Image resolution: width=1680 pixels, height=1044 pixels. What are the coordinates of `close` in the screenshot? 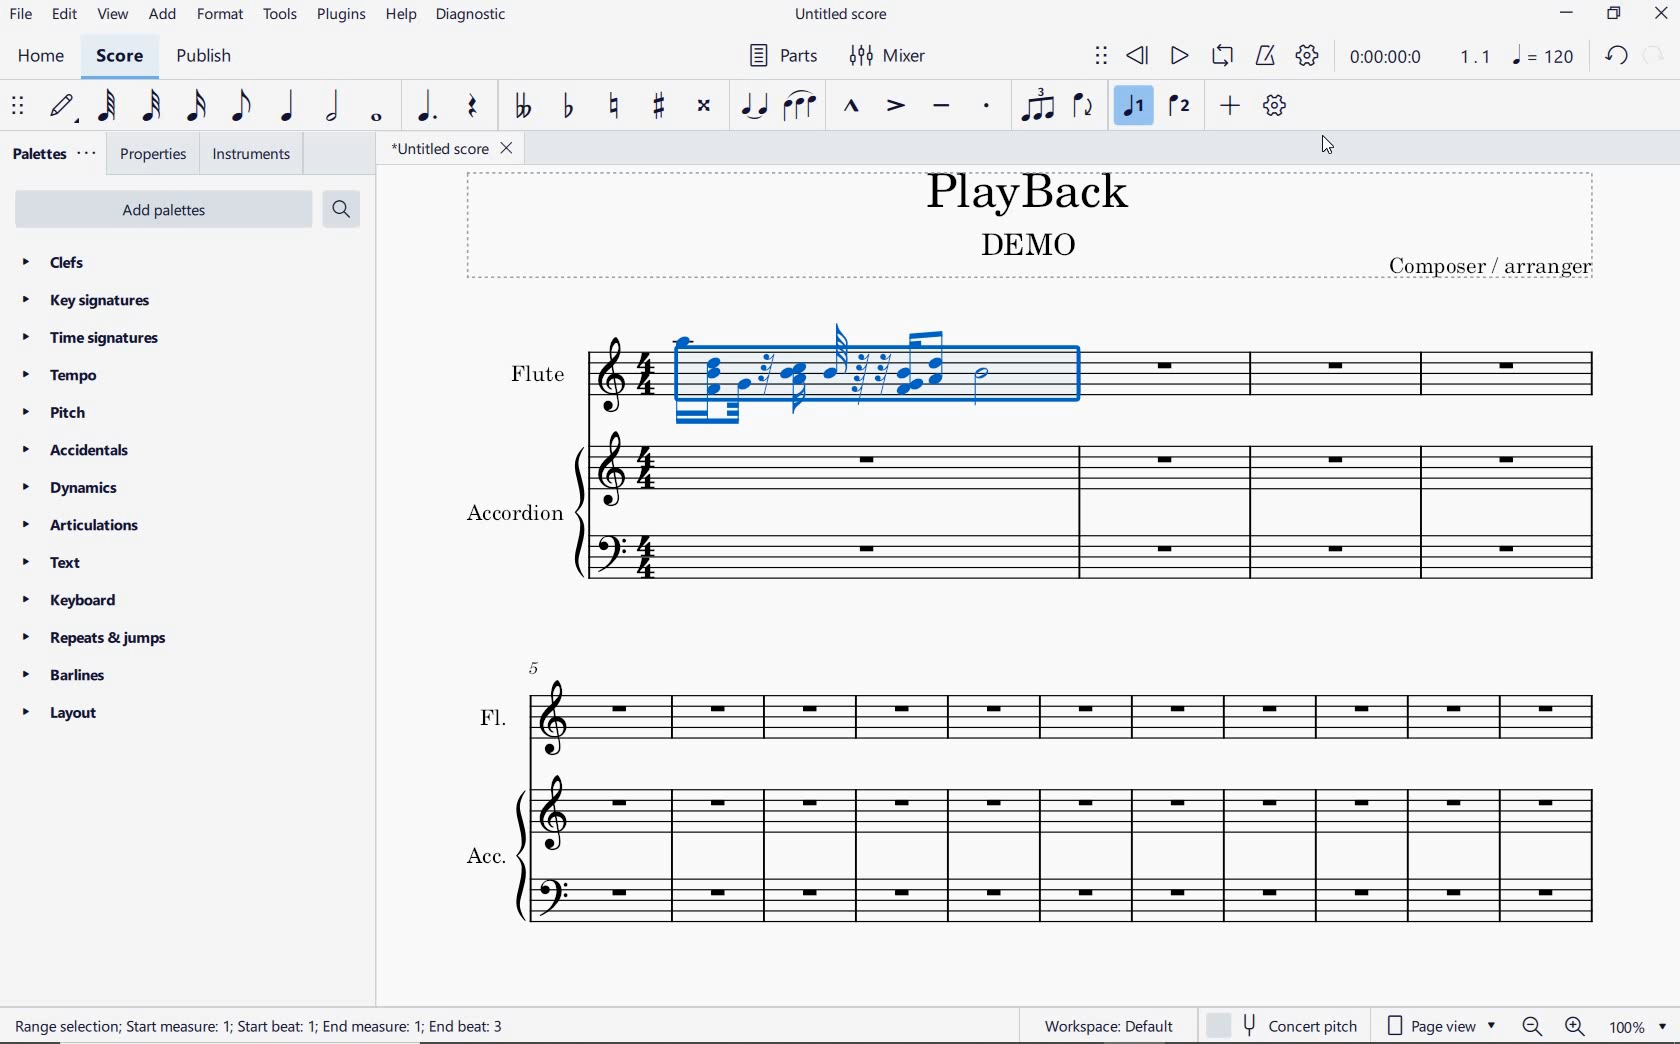 It's located at (1662, 15).